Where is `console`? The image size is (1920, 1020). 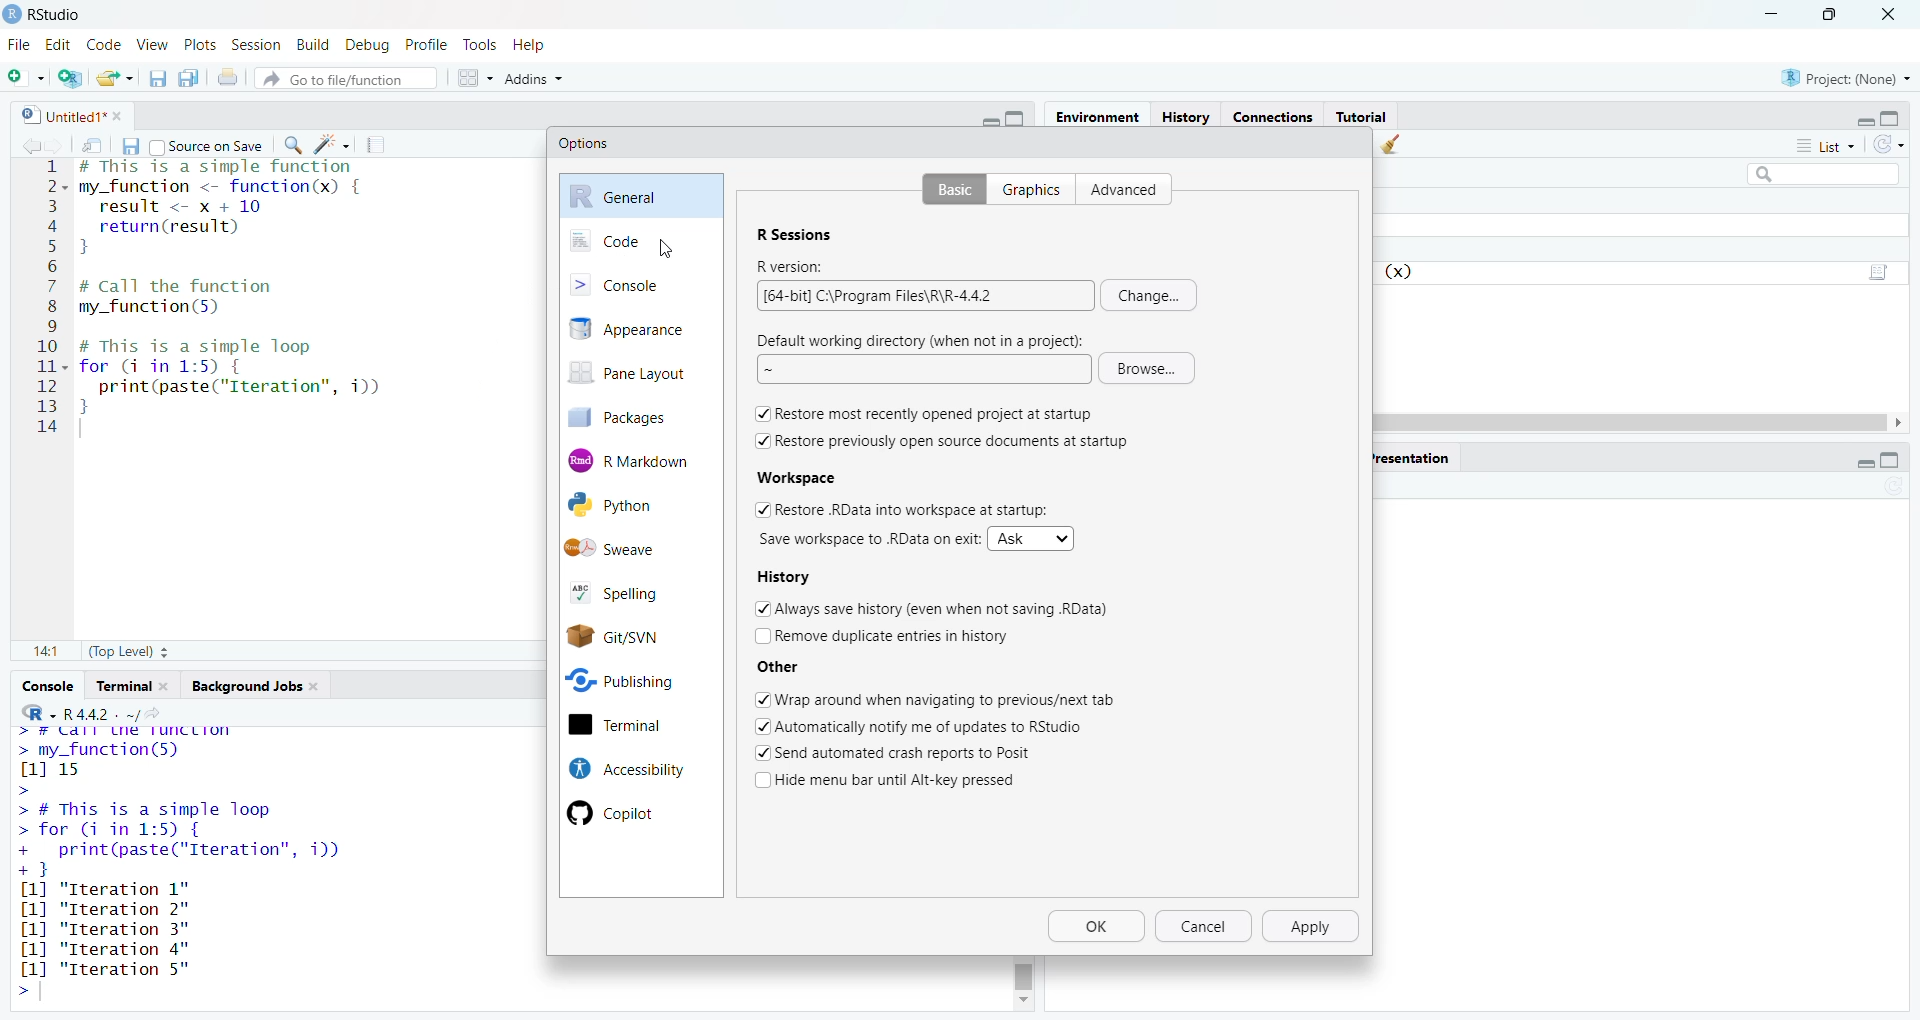
console is located at coordinates (641, 283).